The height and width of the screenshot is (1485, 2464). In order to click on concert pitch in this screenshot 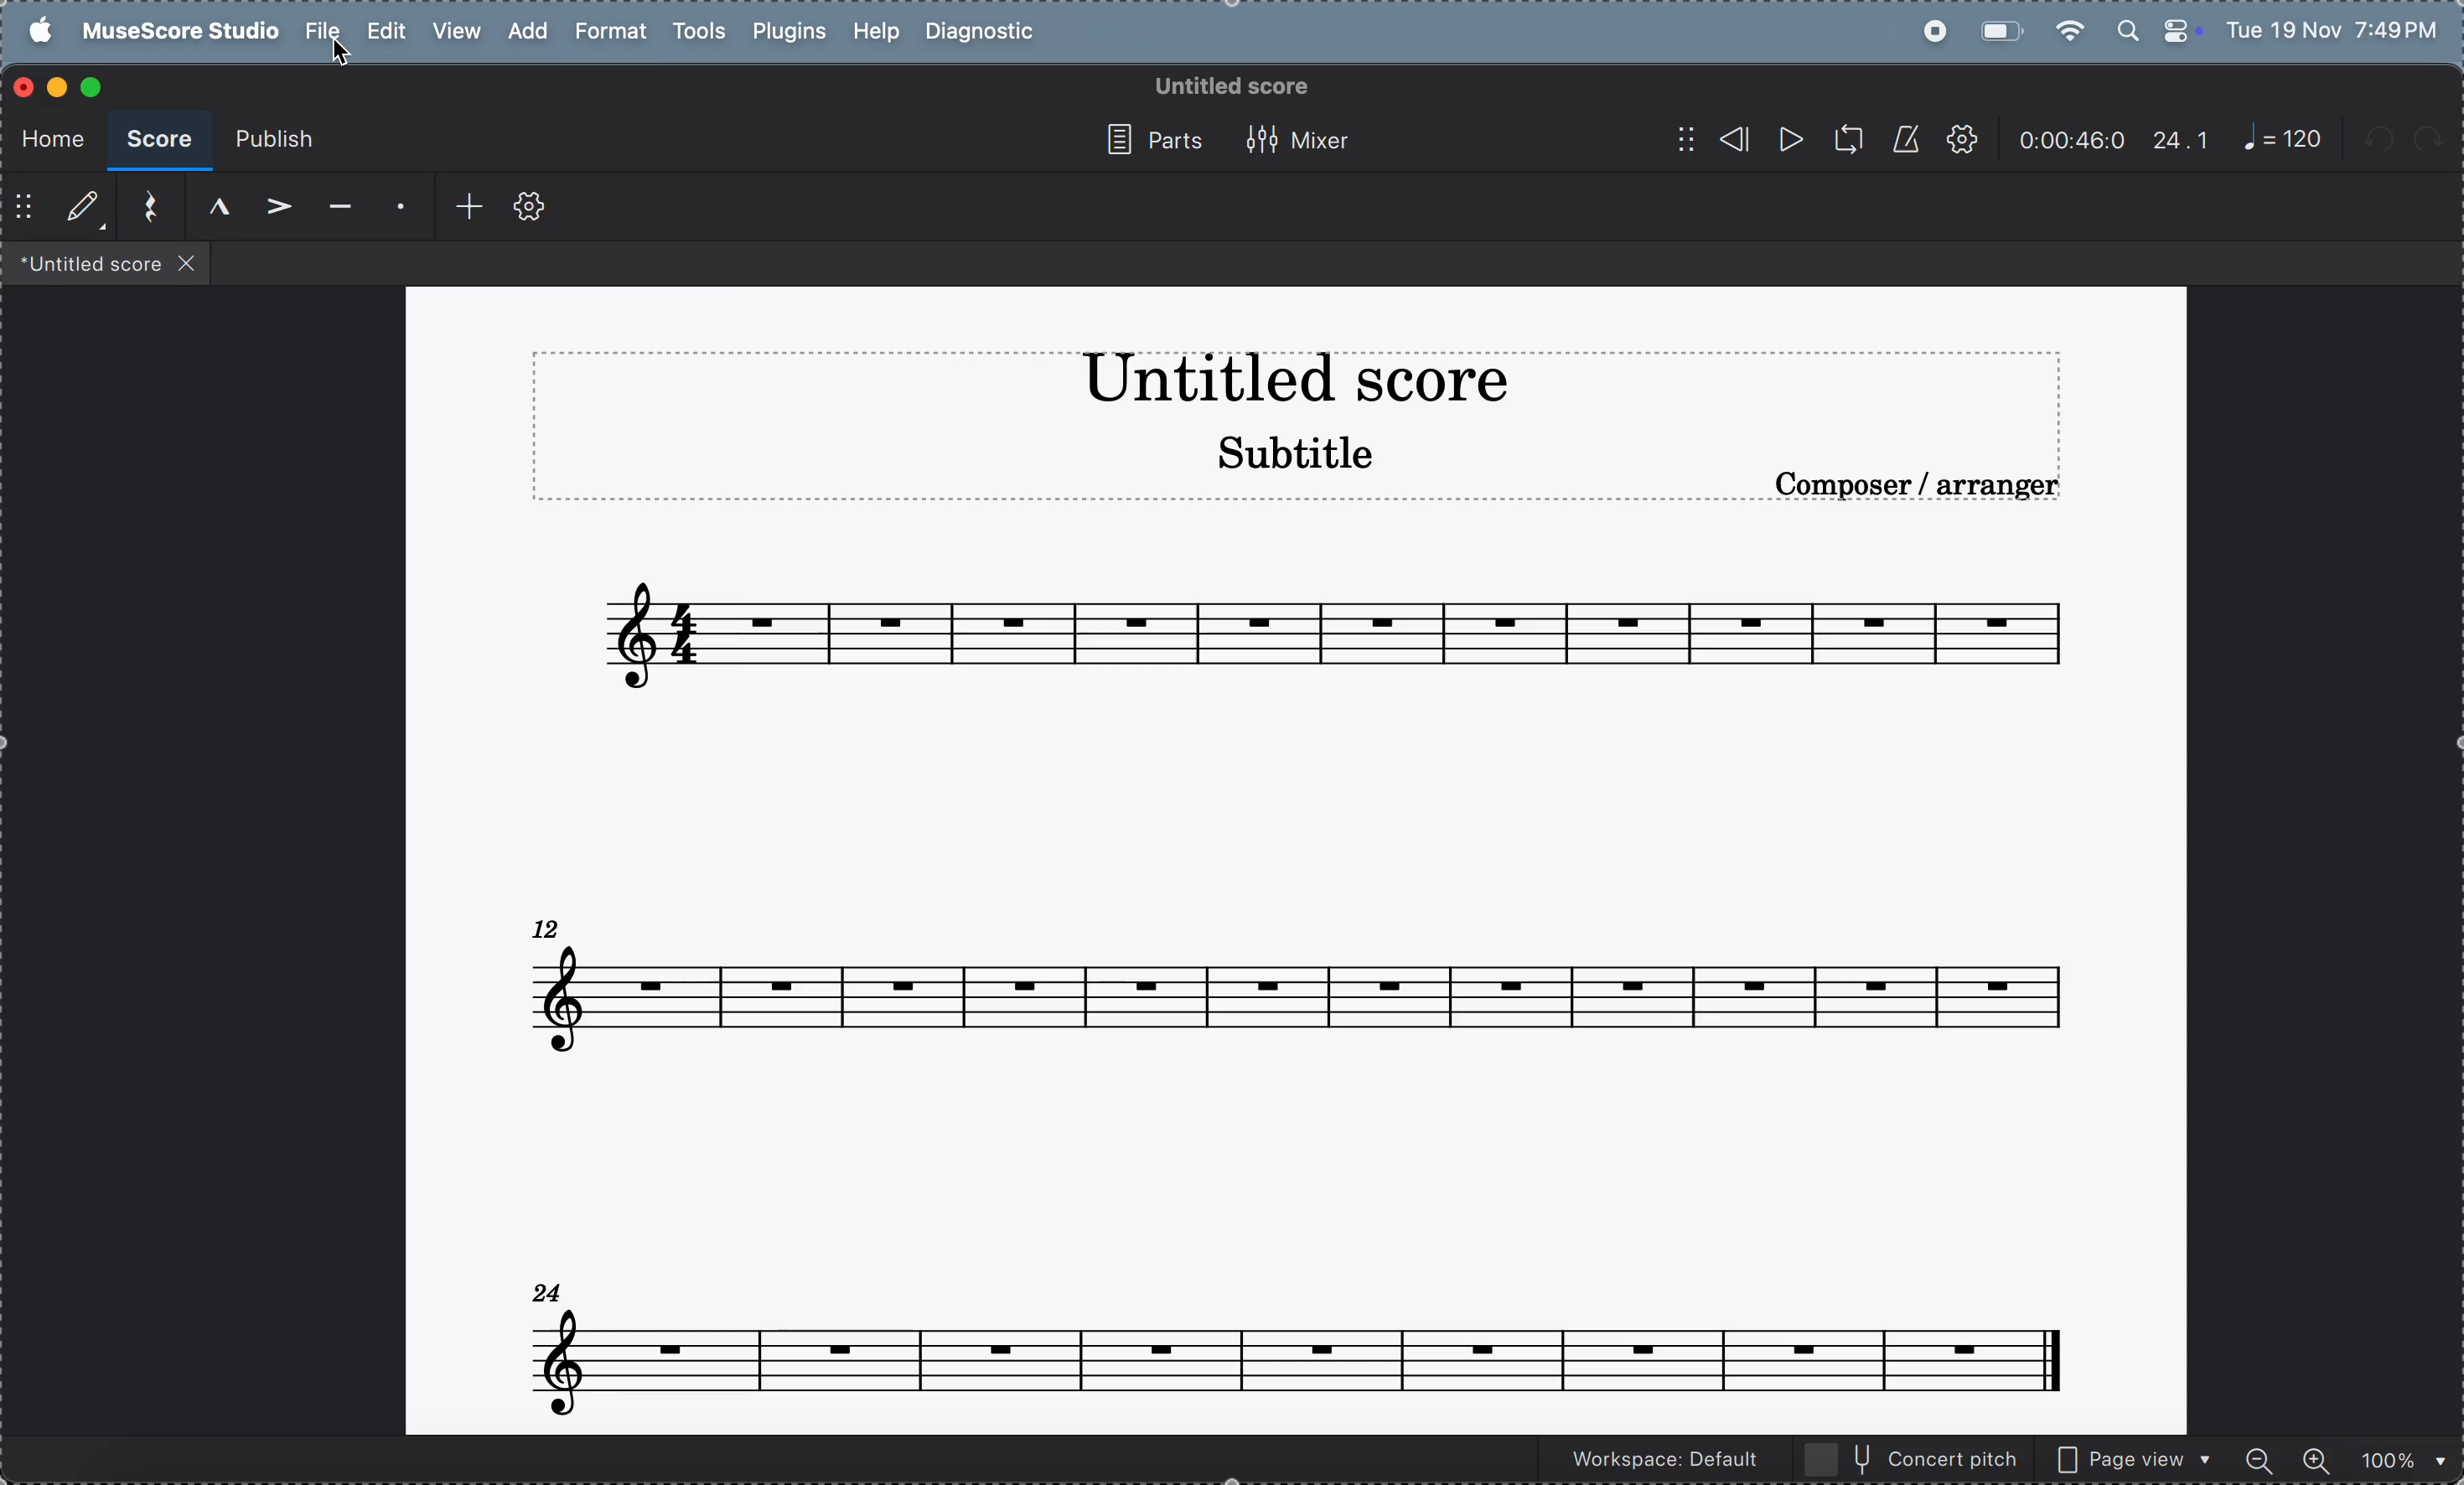, I will do `click(1913, 1458)`.